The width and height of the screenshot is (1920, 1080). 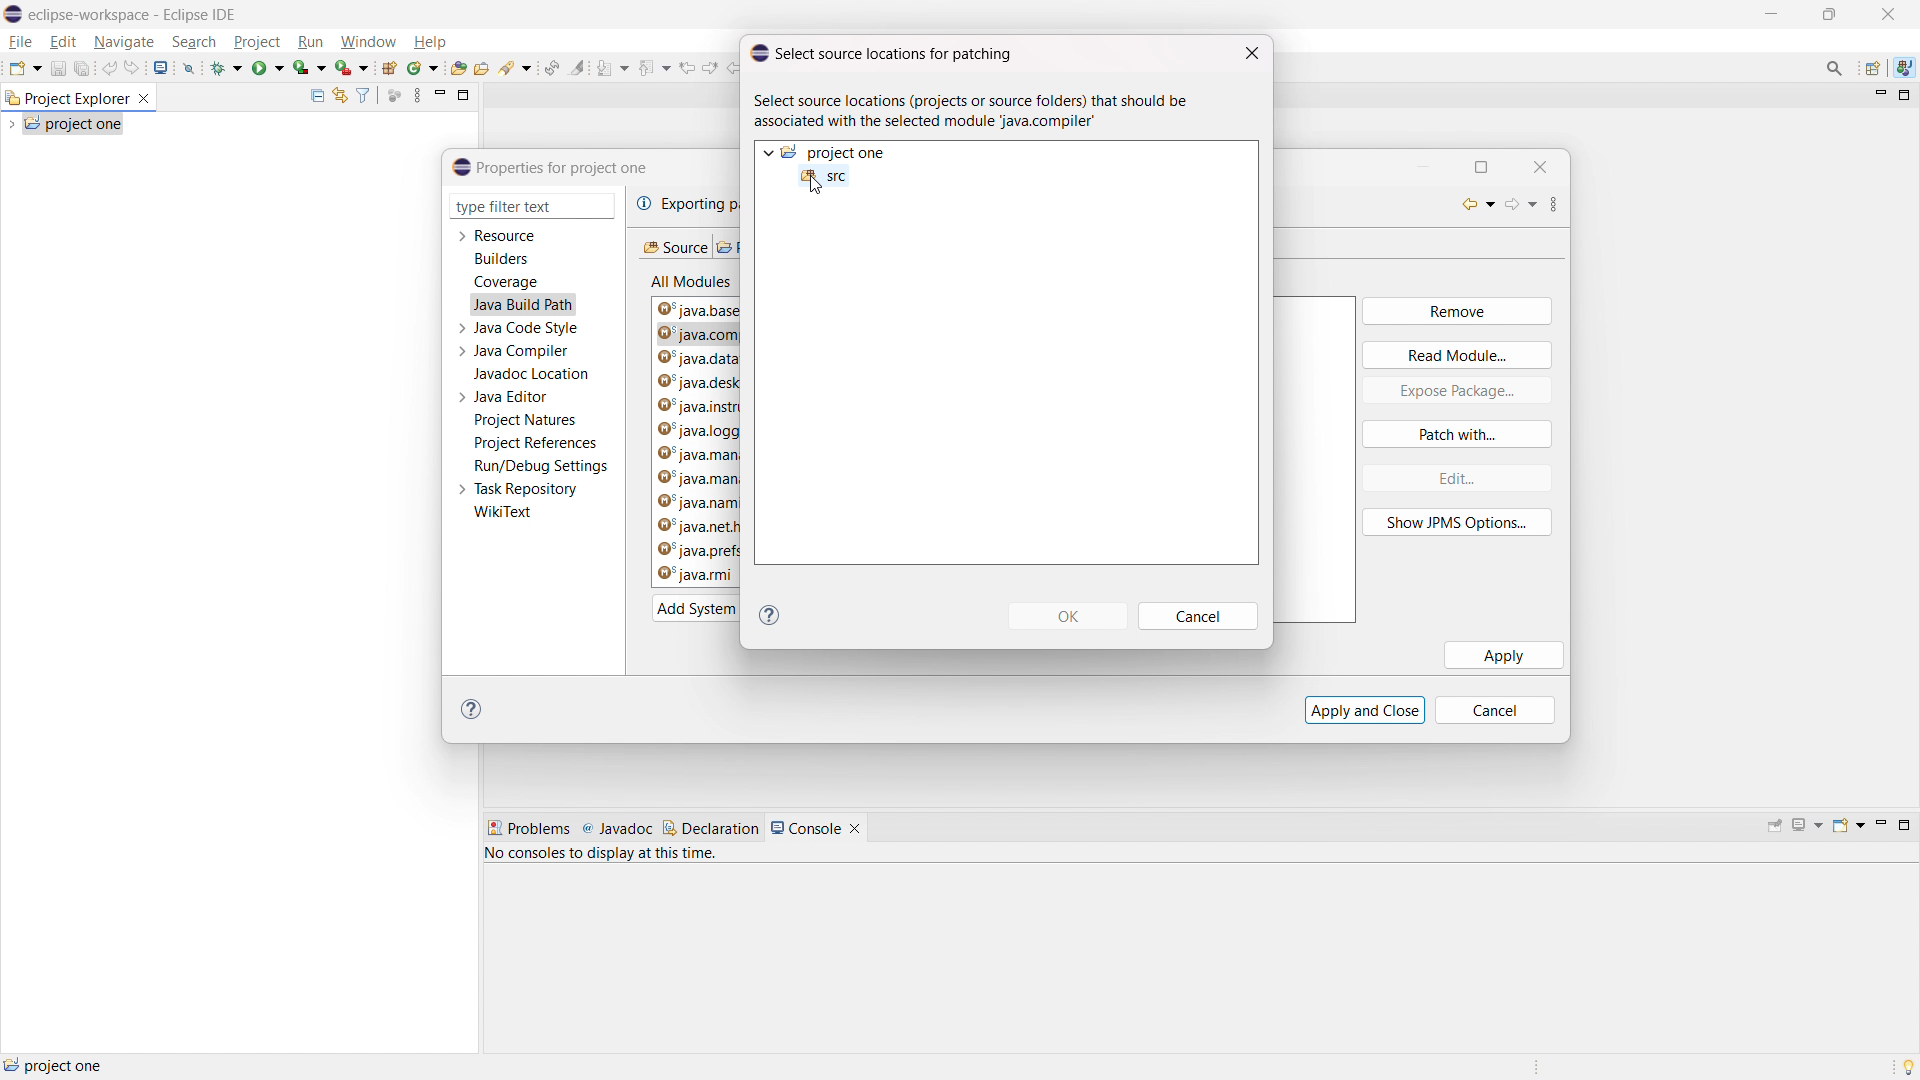 What do you see at coordinates (504, 513) in the screenshot?
I see `wikitext` at bounding box center [504, 513].